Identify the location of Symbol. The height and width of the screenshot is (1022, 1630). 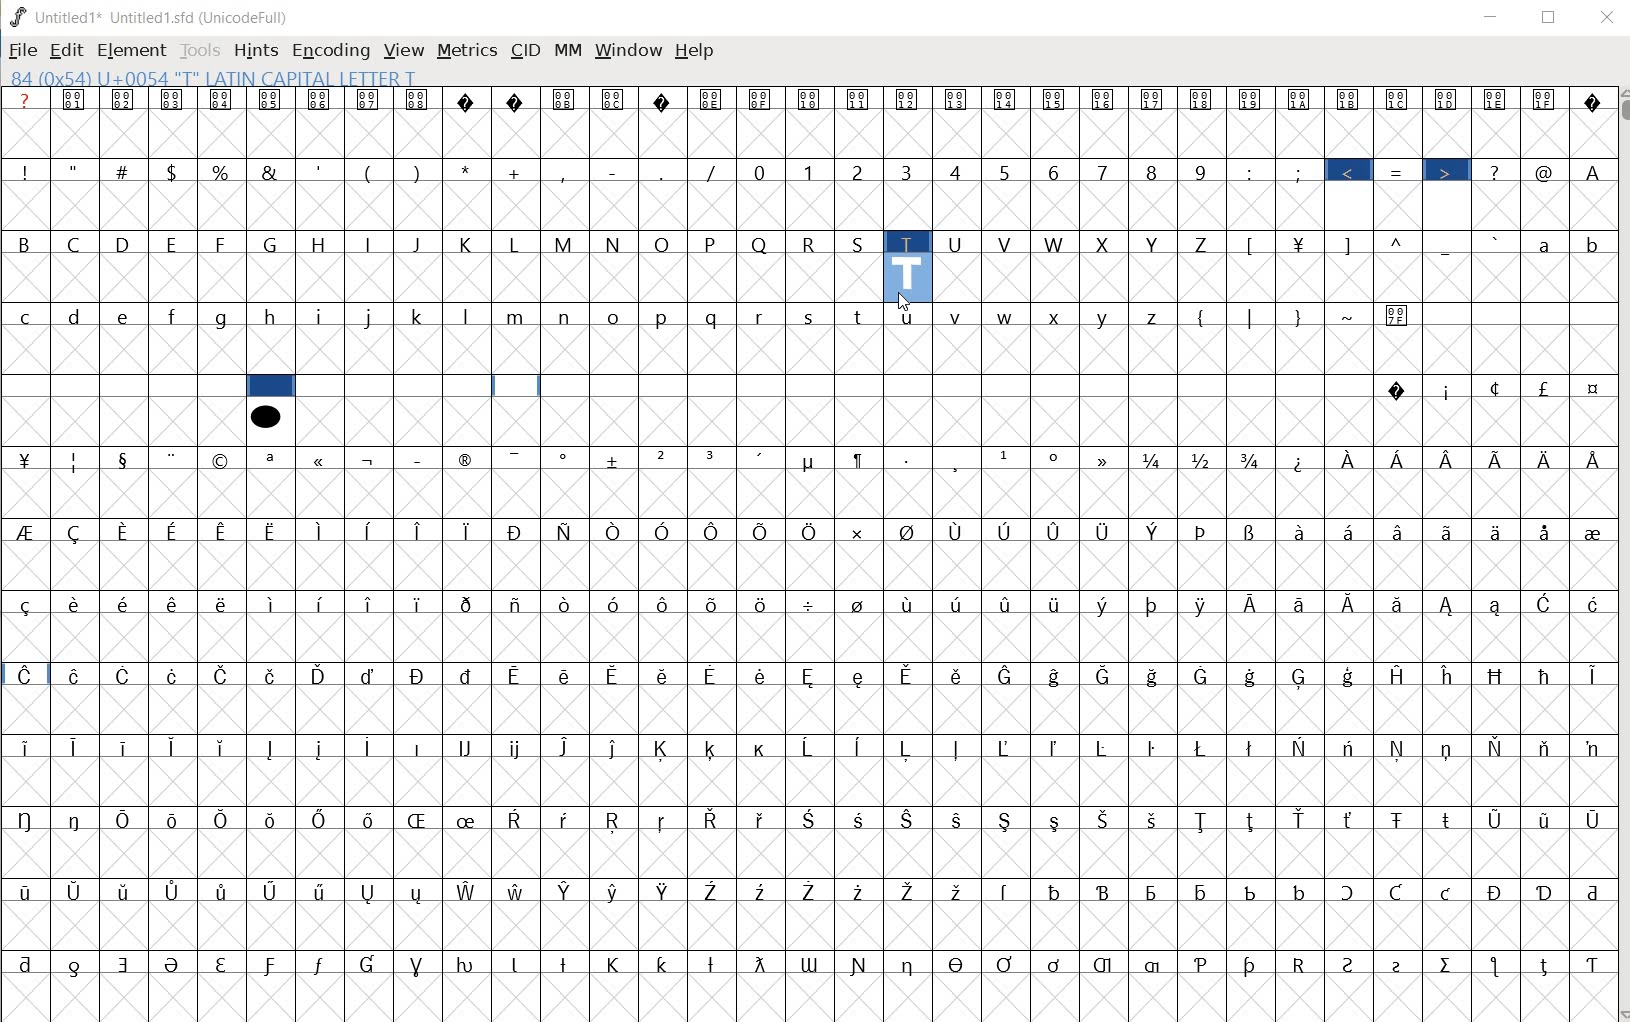
(910, 963).